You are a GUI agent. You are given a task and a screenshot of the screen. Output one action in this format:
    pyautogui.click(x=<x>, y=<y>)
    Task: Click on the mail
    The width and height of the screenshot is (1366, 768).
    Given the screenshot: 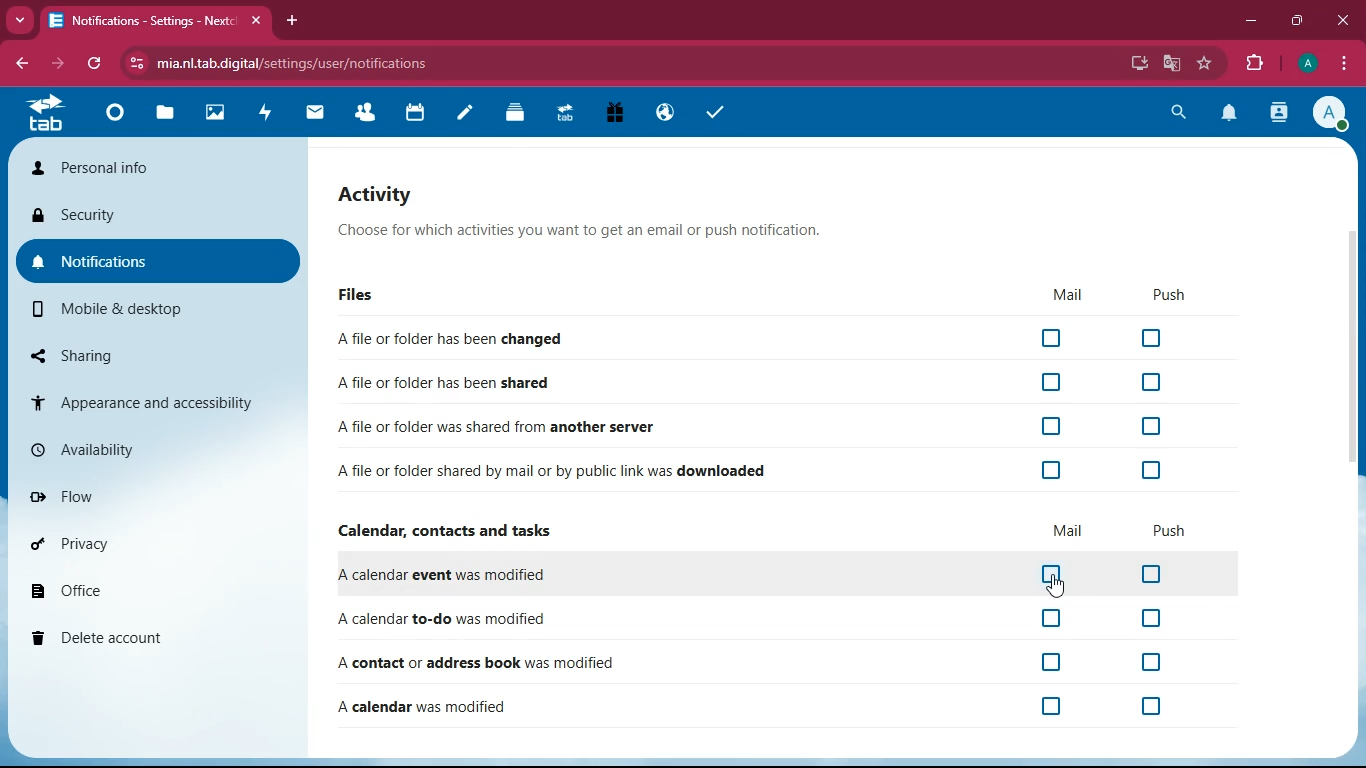 What is the action you would take?
    pyautogui.click(x=1063, y=533)
    